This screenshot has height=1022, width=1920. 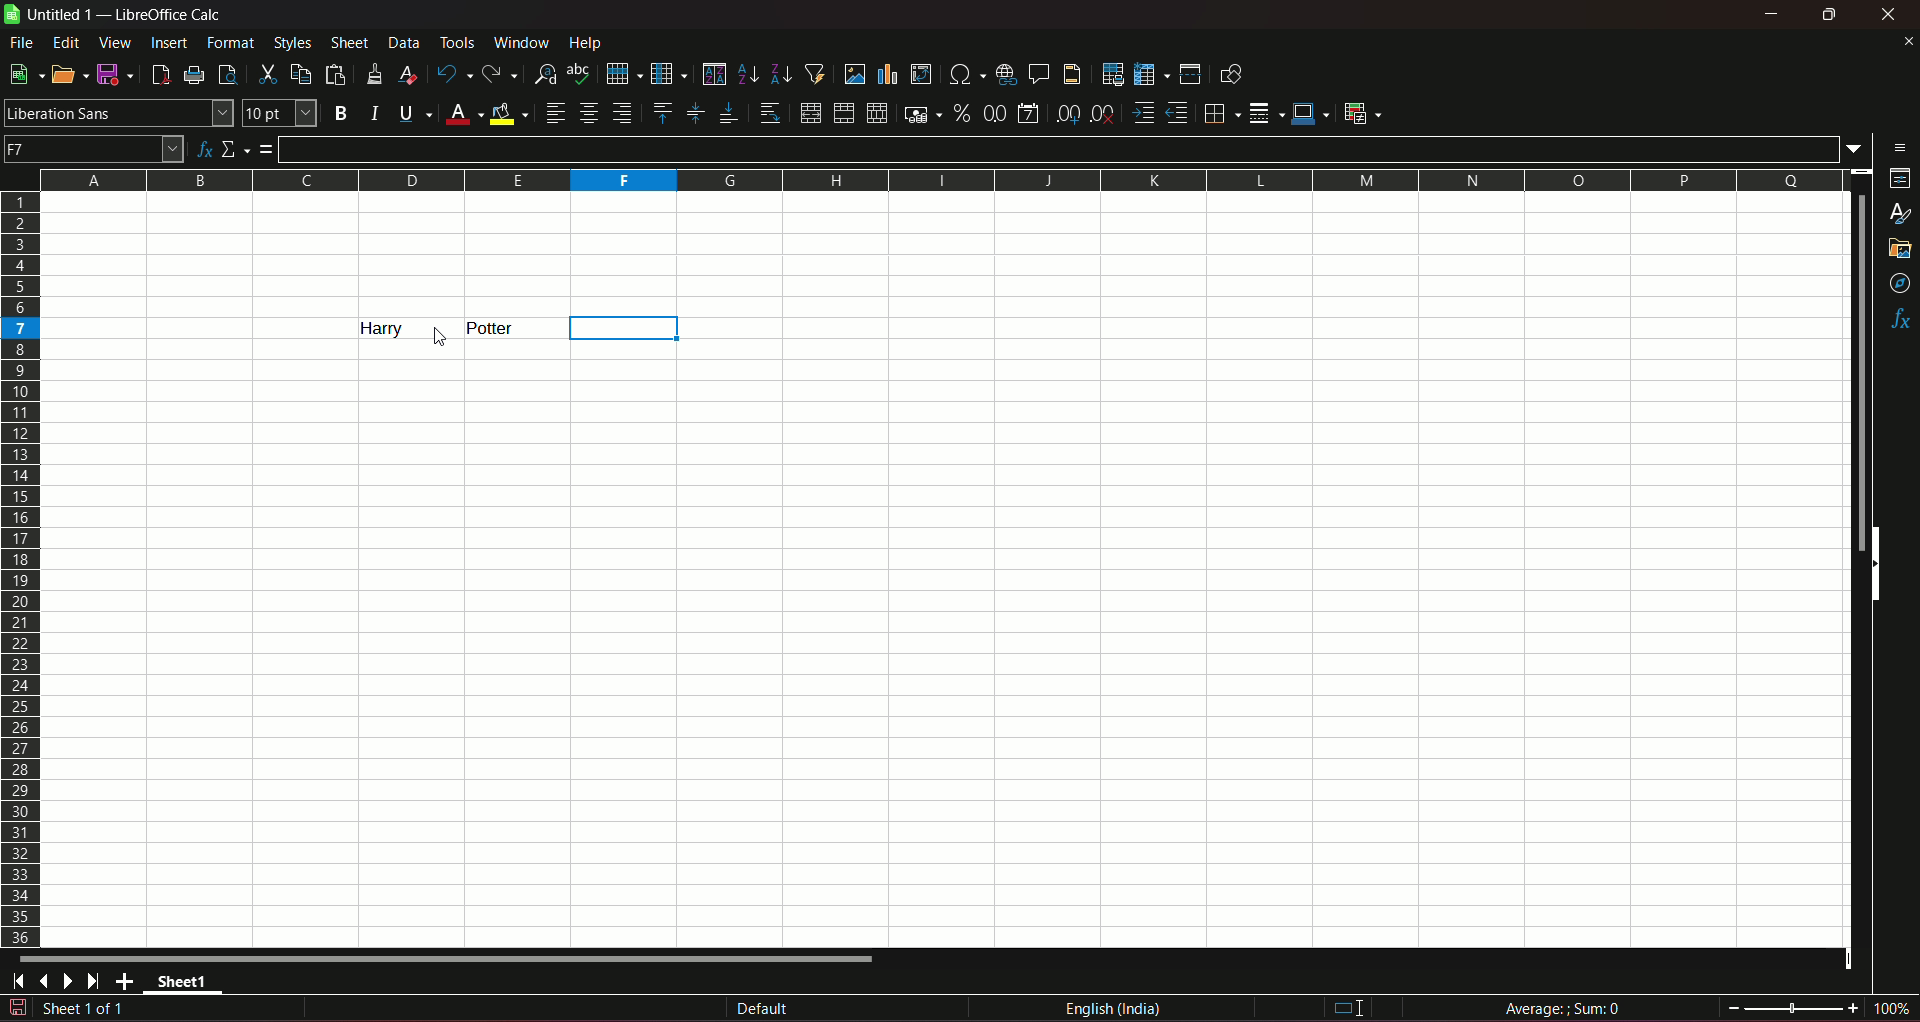 What do you see at coordinates (232, 42) in the screenshot?
I see `format` at bounding box center [232, 42].